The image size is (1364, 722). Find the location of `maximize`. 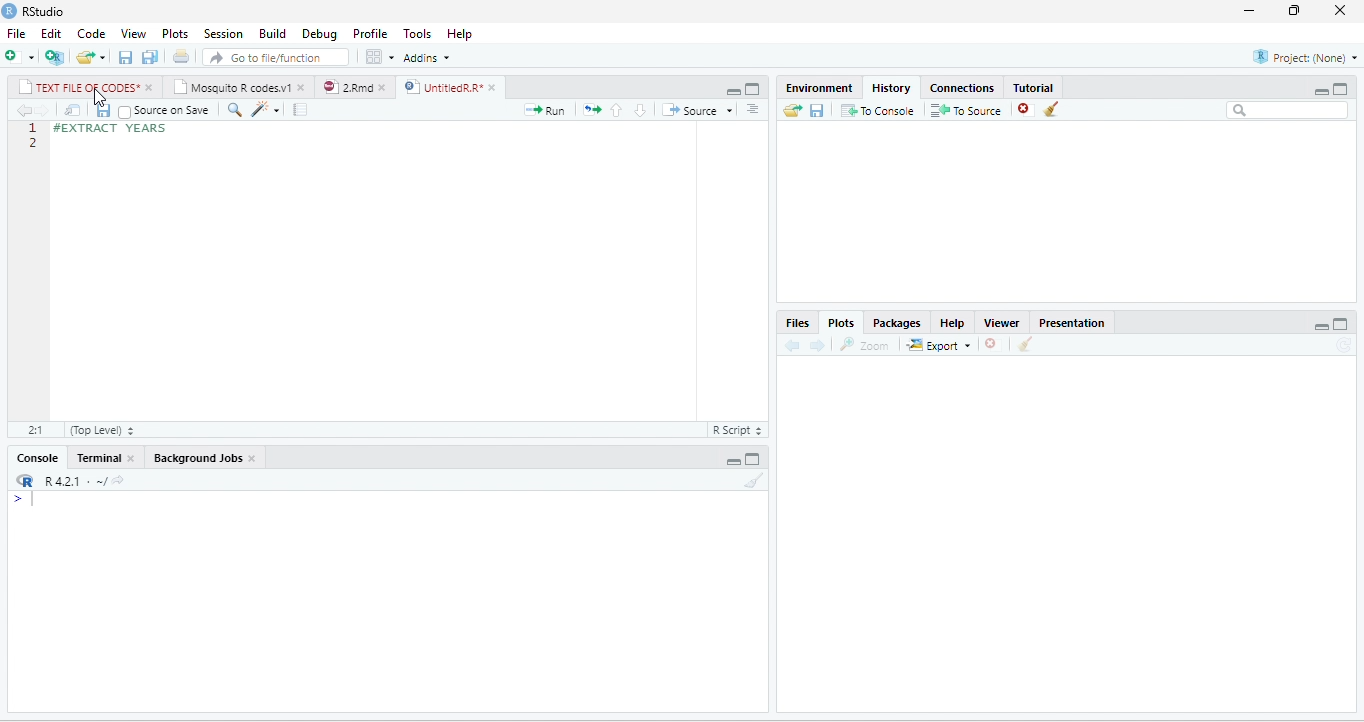

maximize is located at coordinates (753, 89).